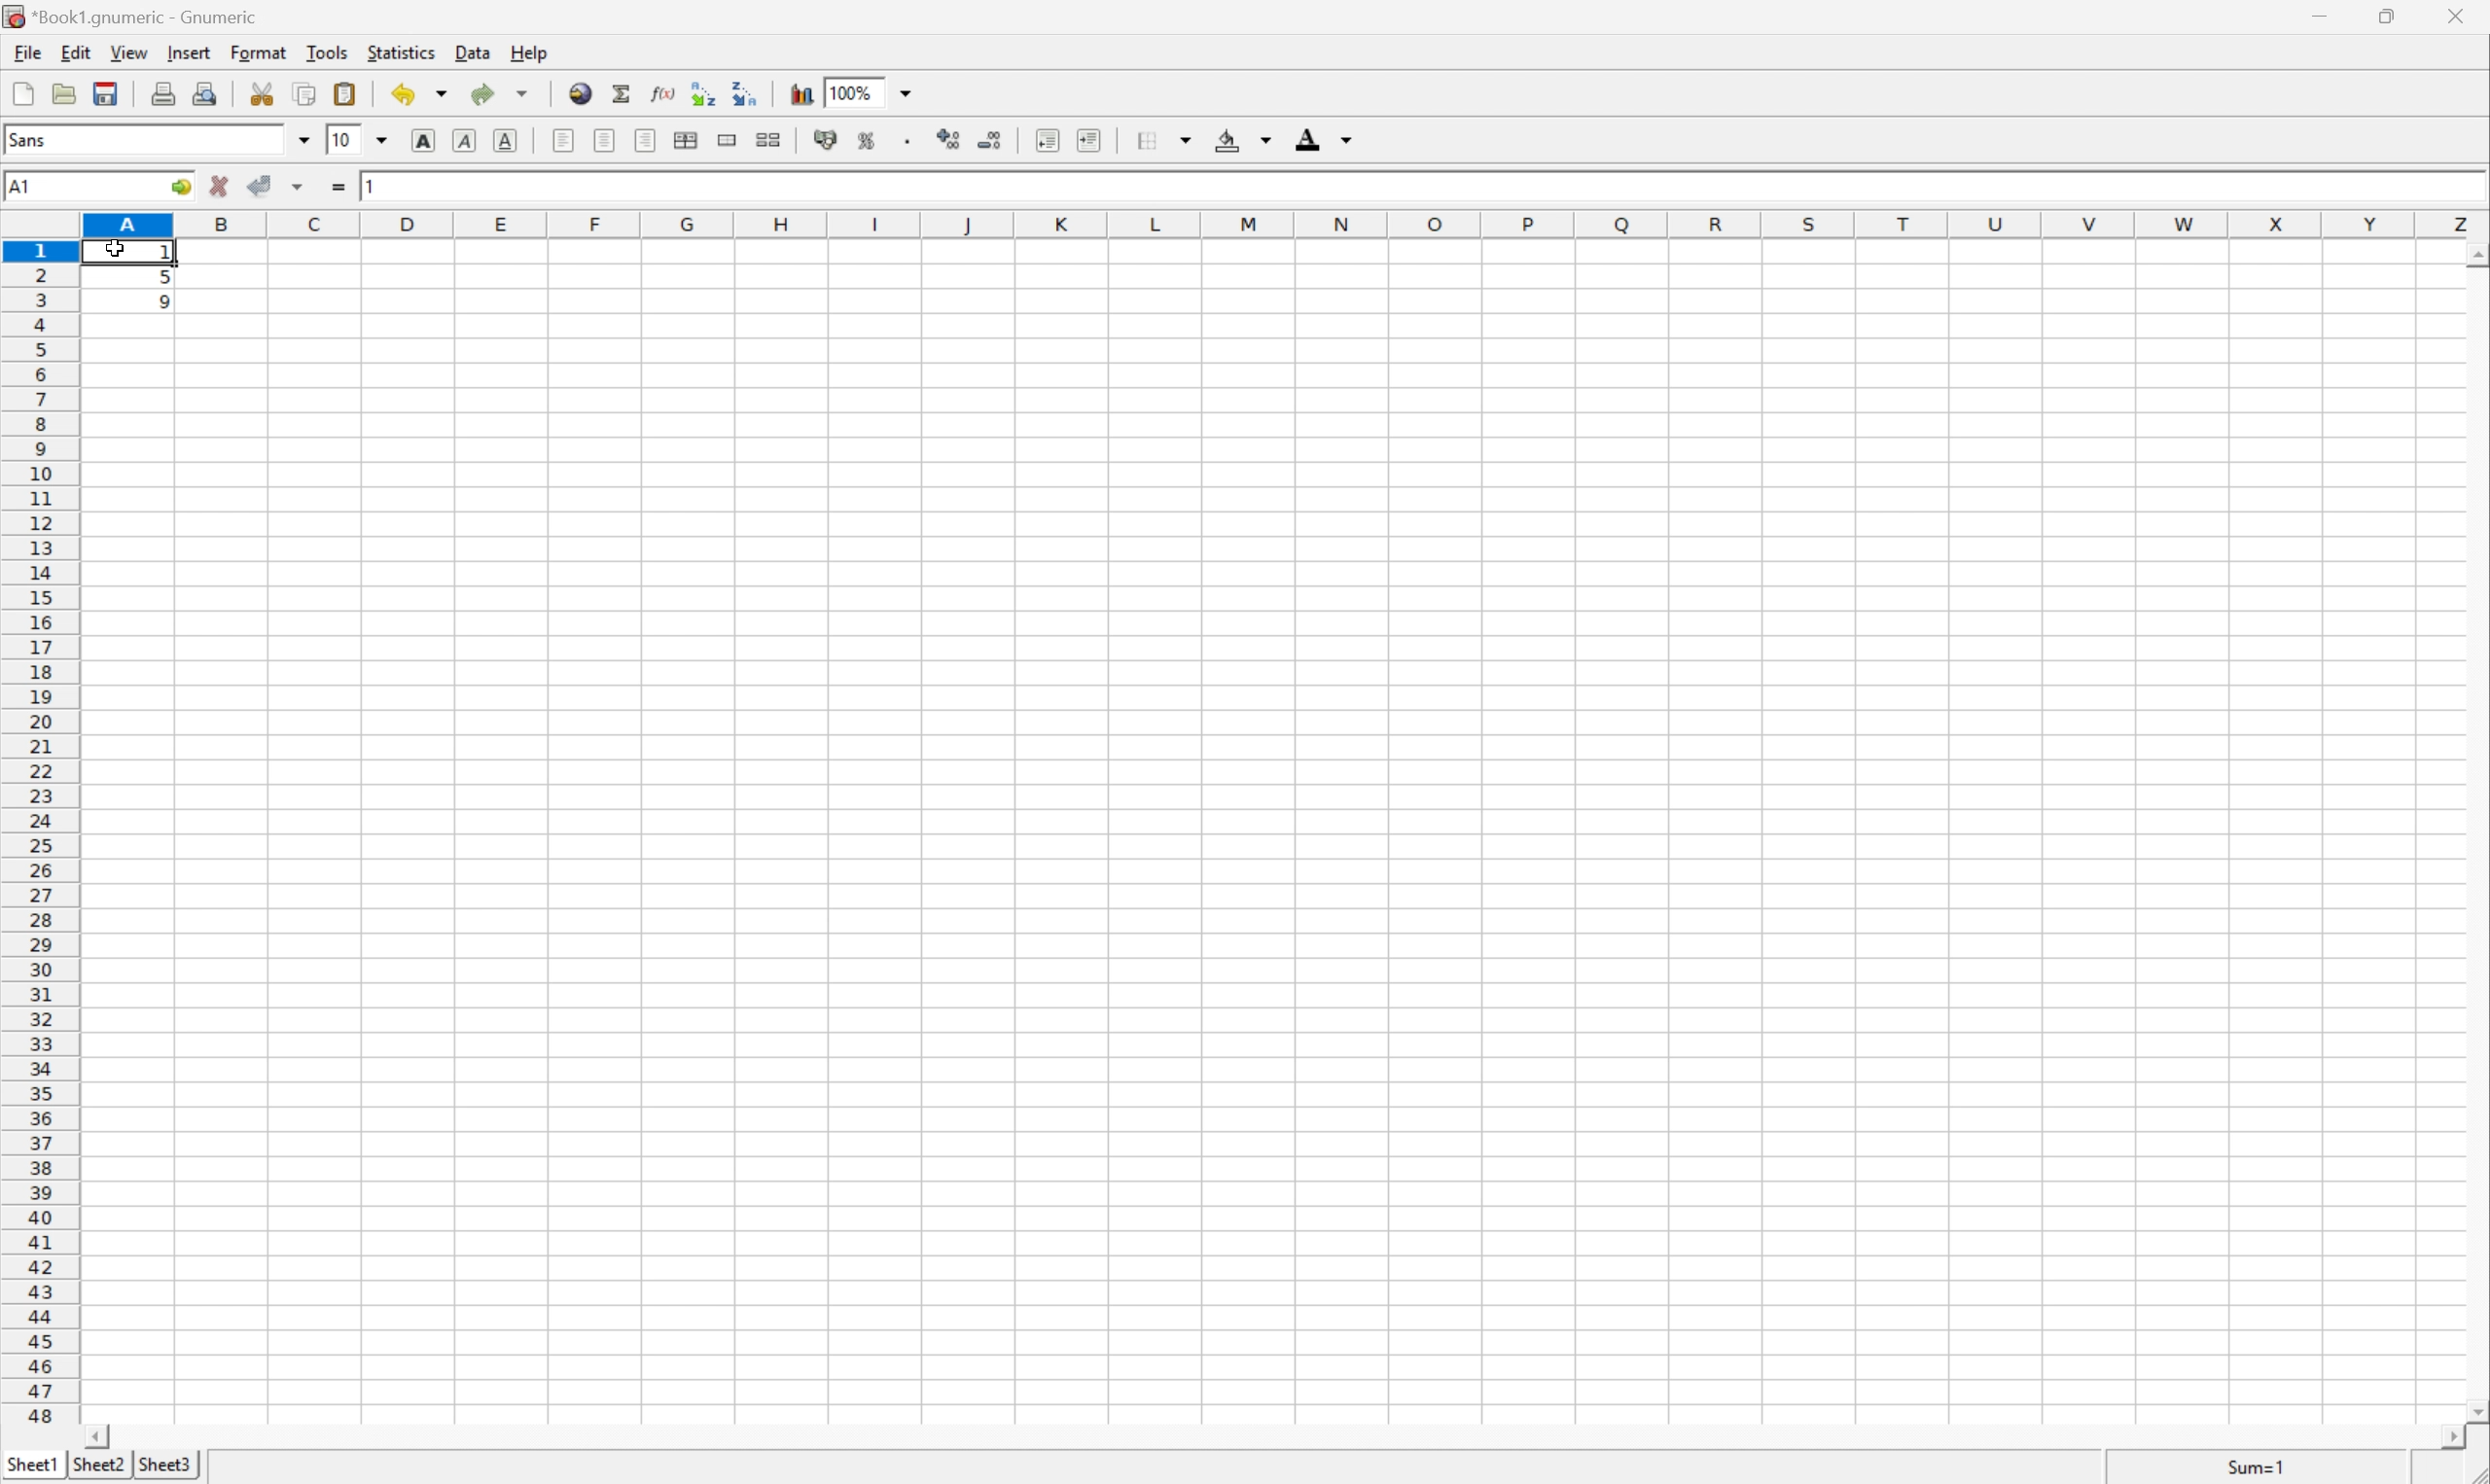 The height and width of the screenshot is (1484, 2490). I want to click on foreground, so click(1321, 136).